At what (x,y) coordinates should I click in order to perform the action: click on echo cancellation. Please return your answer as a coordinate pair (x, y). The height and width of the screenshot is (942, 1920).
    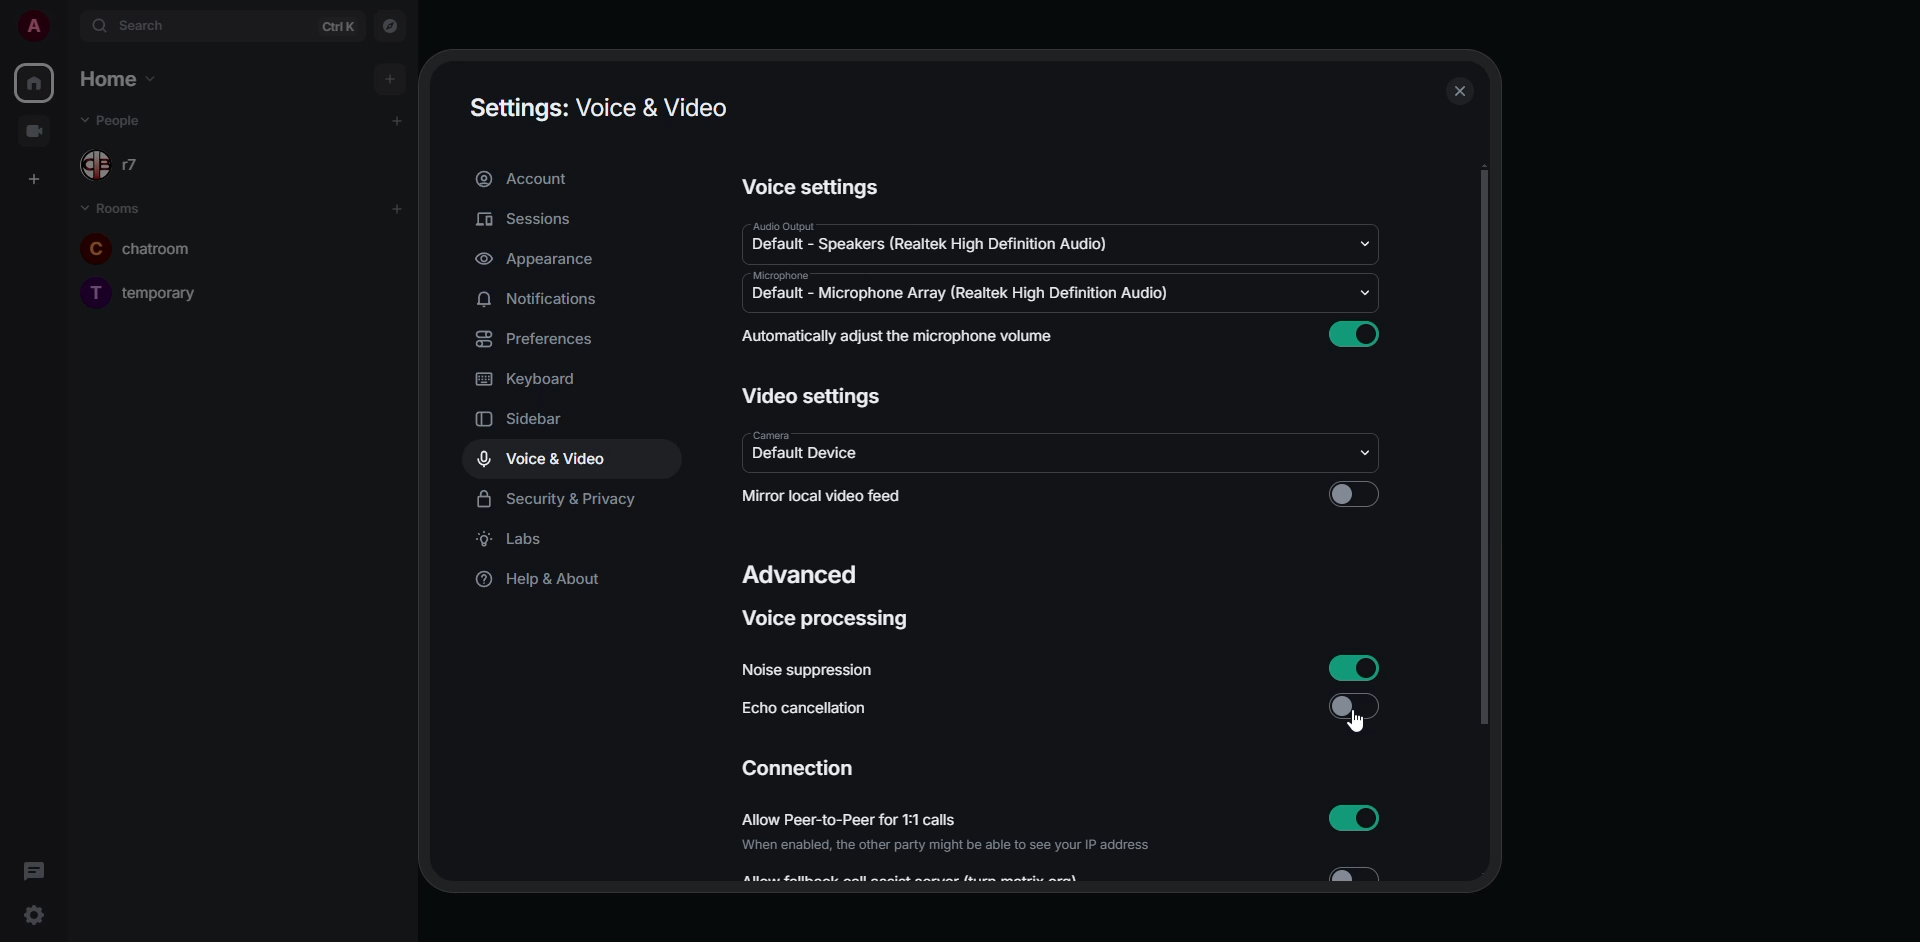
    Looking at the image, I should click on (805, 711).